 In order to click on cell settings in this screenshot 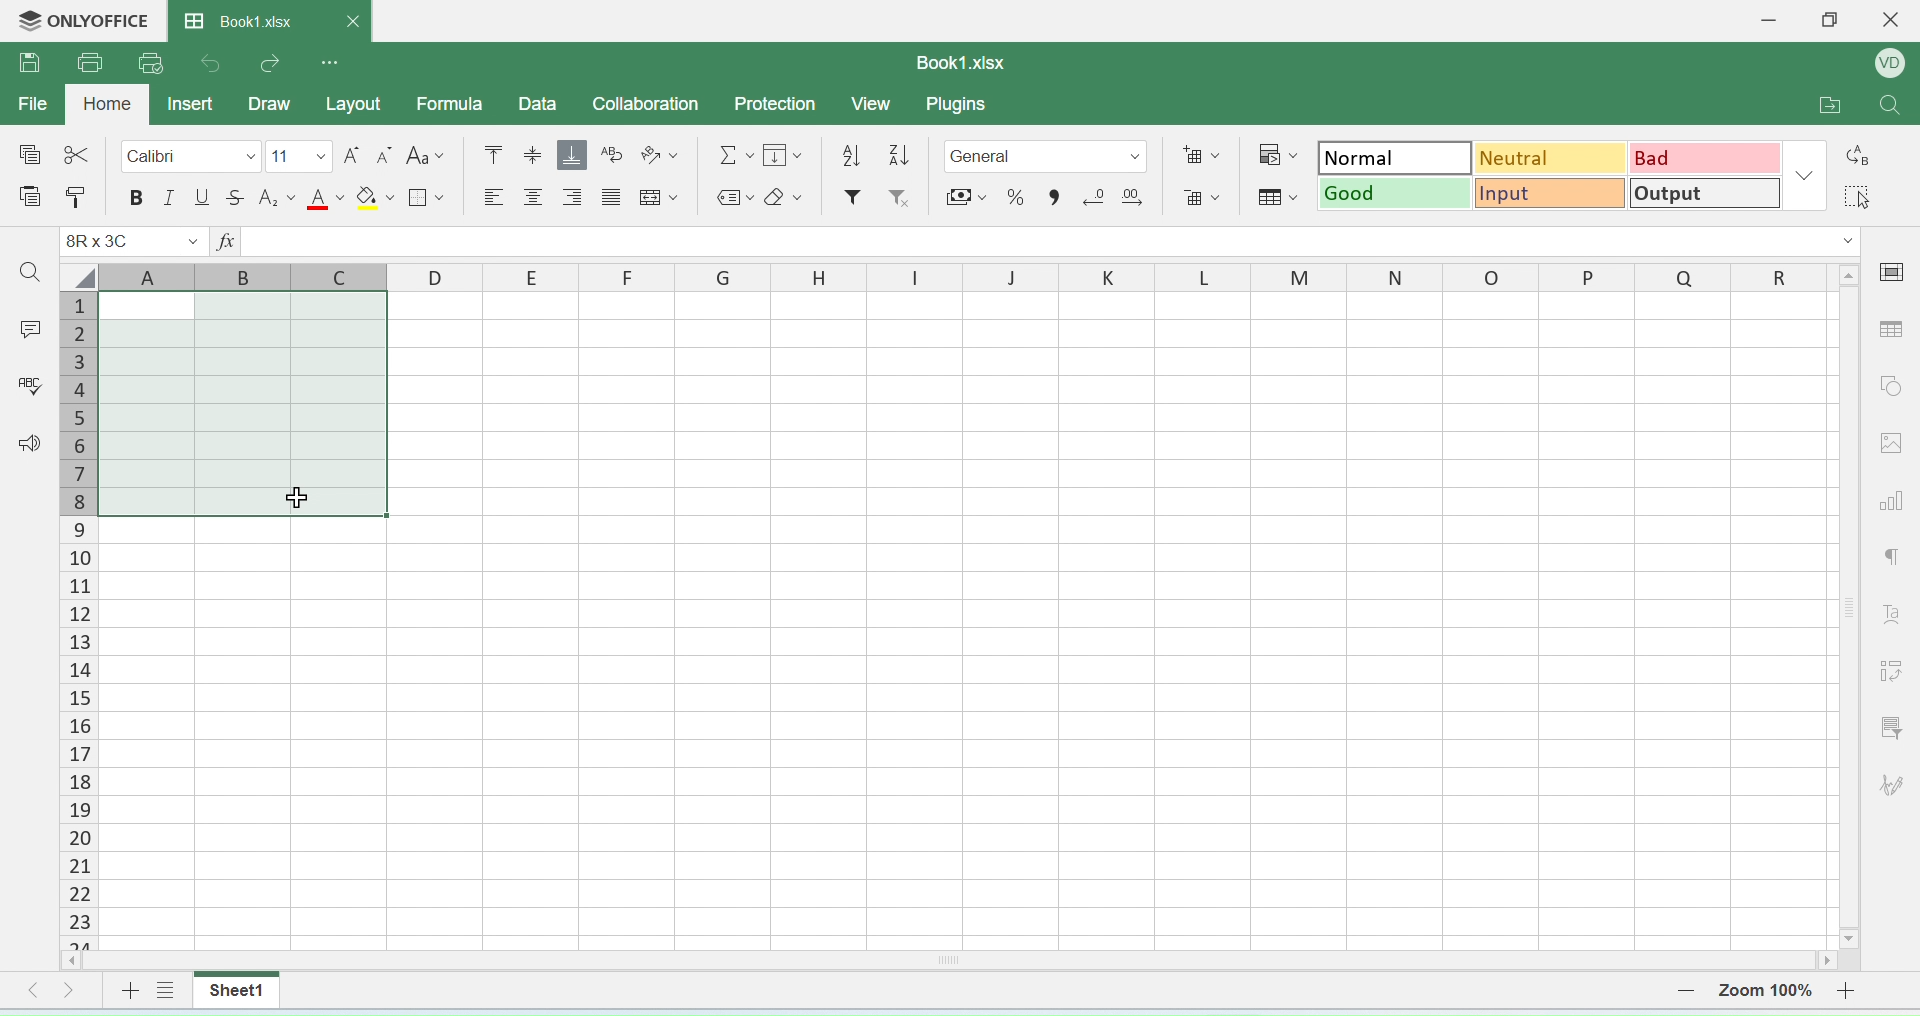, I will do `click(1896, 276)`.